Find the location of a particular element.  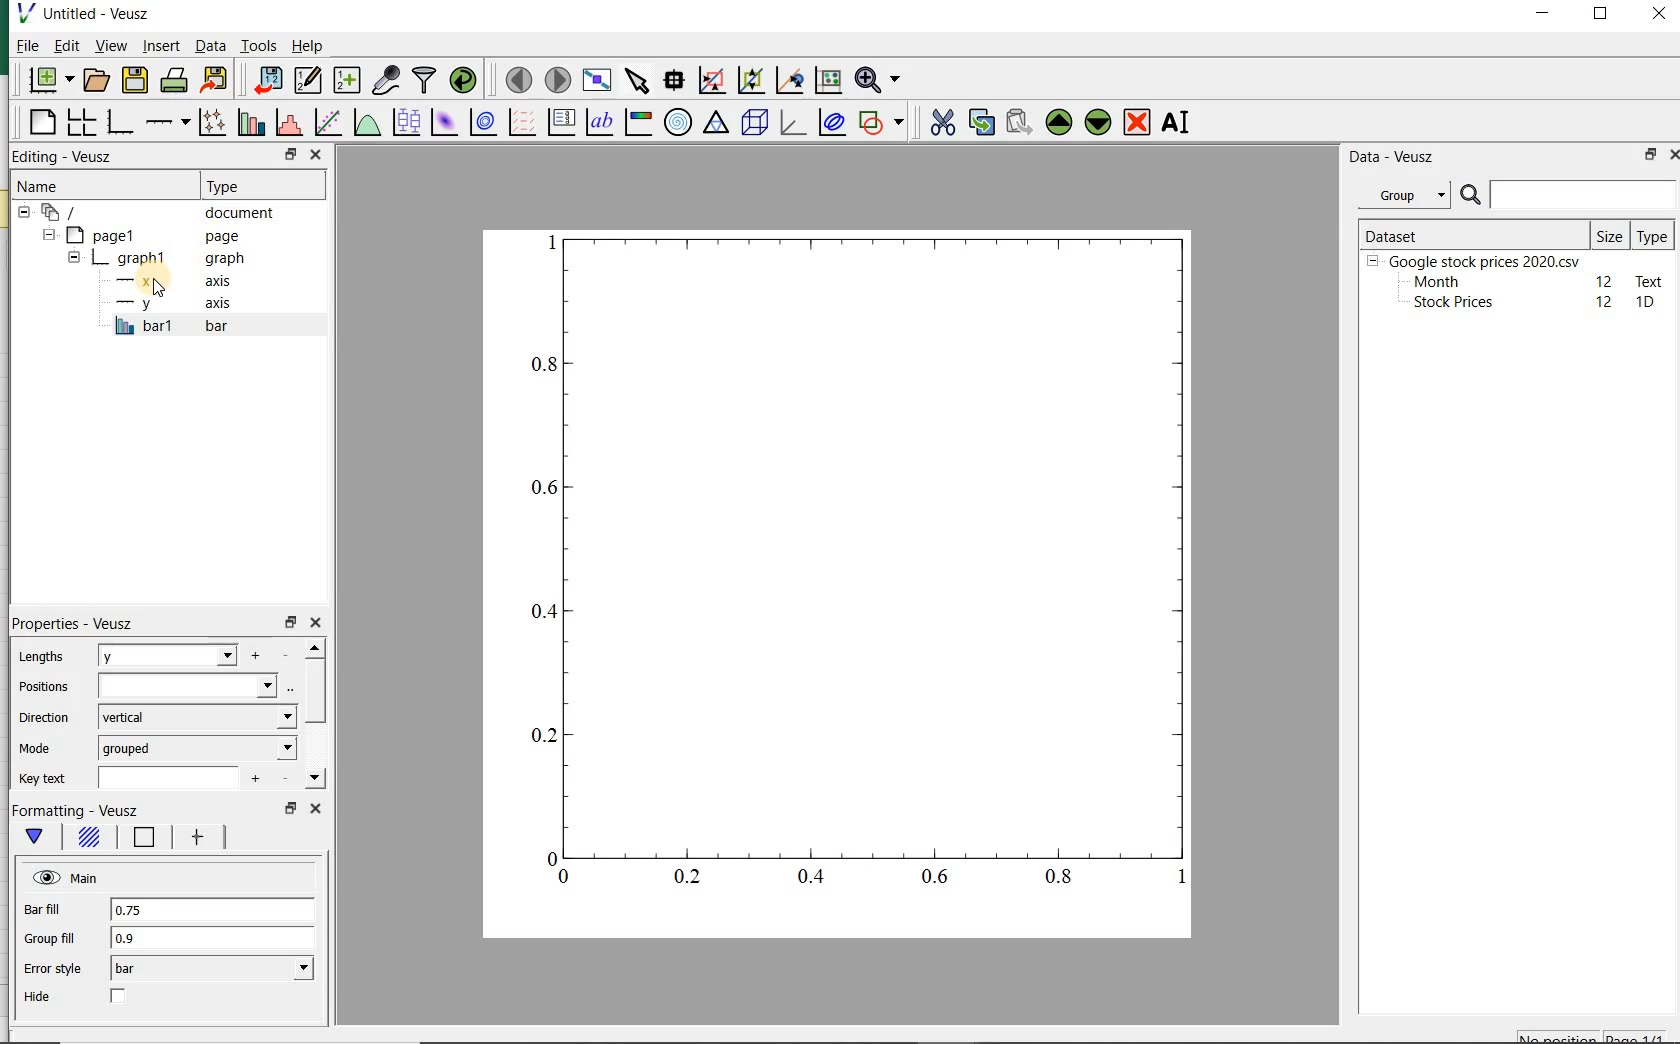

view plot full screen is located at coordinates (596, 81).